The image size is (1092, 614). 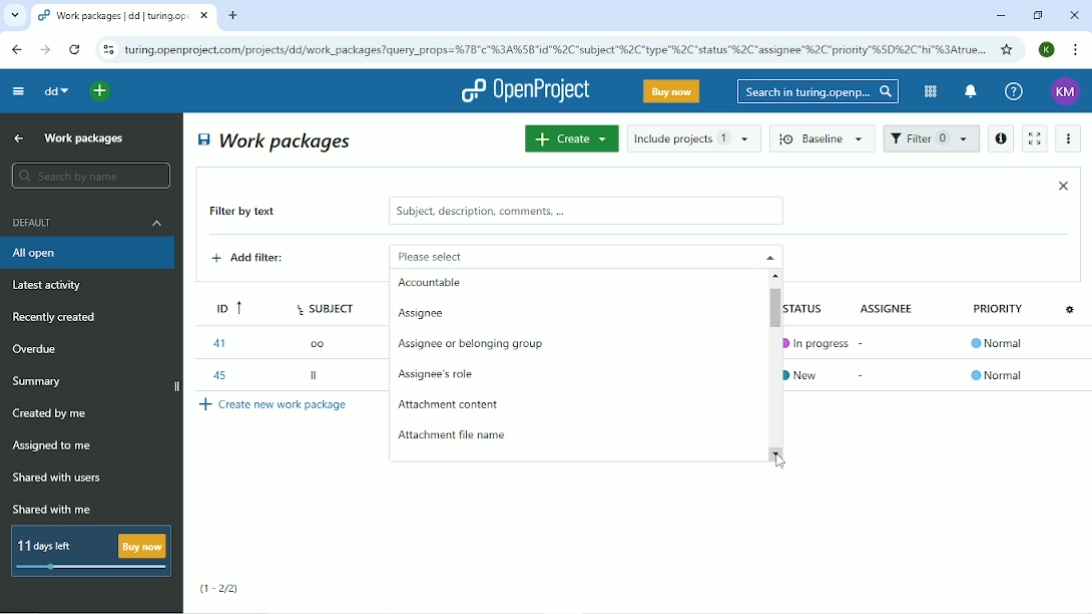 I want to click on Please select, so click(x=558, y=255).